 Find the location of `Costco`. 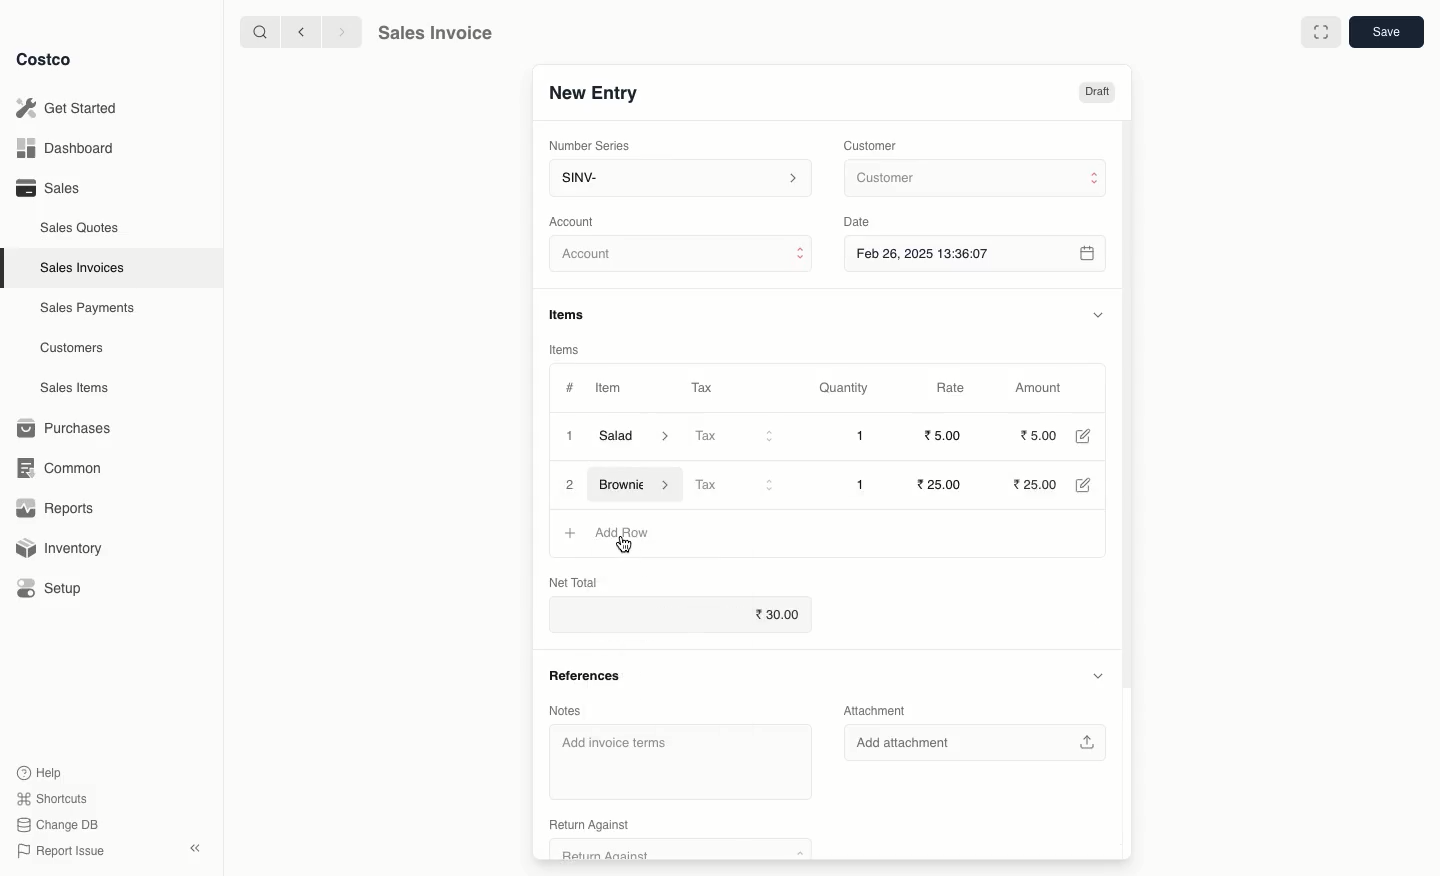

Costco is located at coordinates (49, 60).